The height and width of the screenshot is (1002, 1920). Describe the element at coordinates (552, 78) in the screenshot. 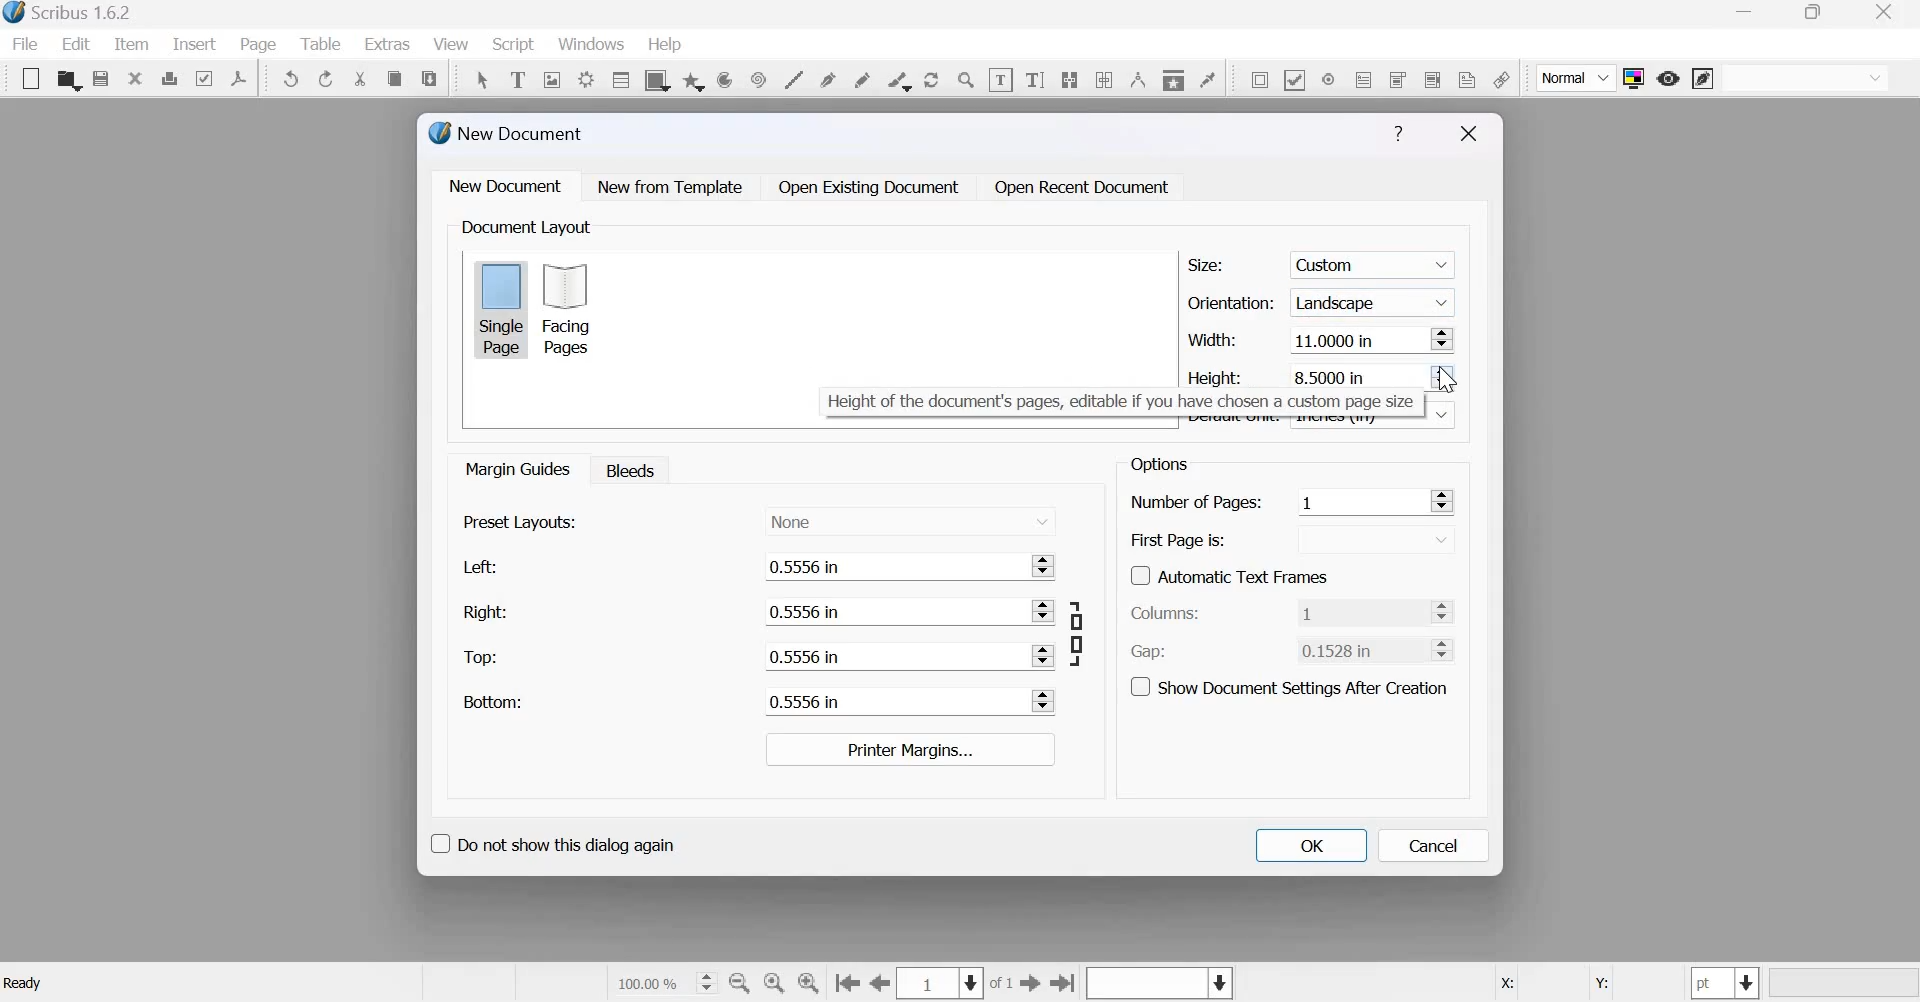

I see `Image frame` at that location.